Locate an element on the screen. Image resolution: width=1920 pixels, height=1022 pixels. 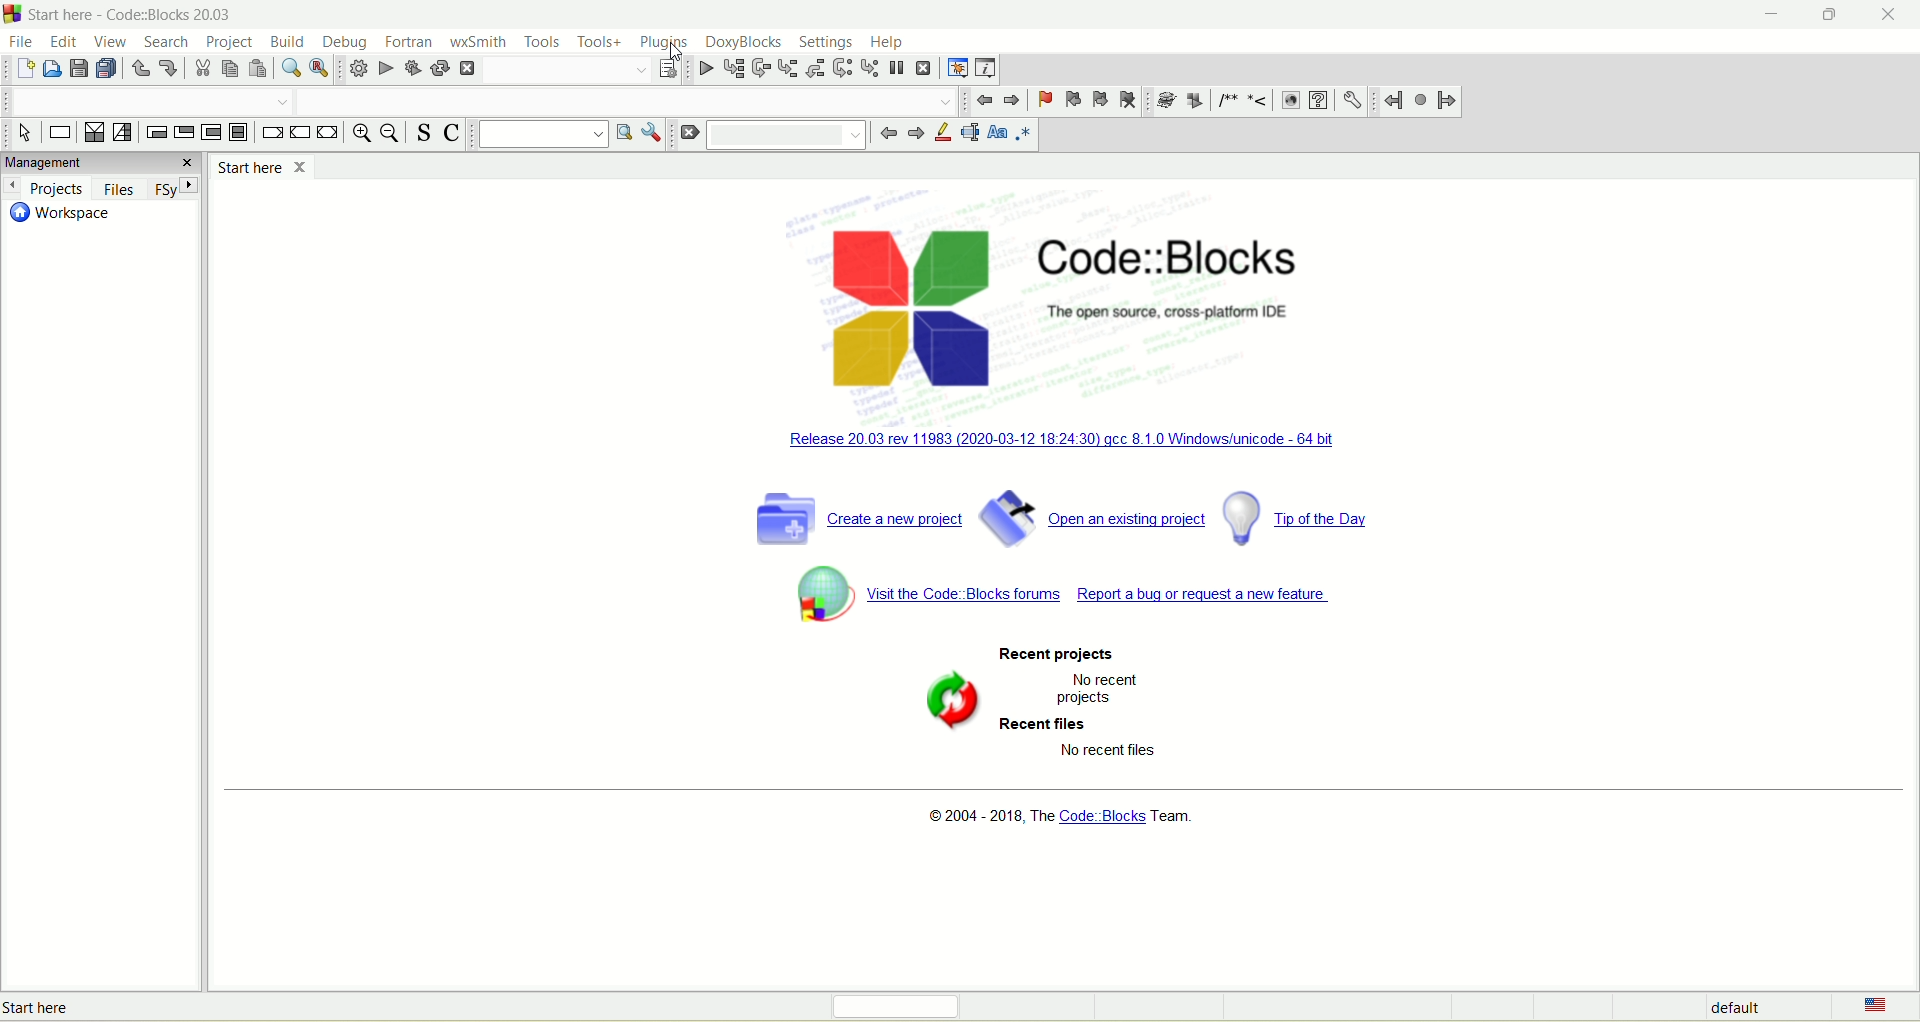
language is located at coordinates (1868, 1007).